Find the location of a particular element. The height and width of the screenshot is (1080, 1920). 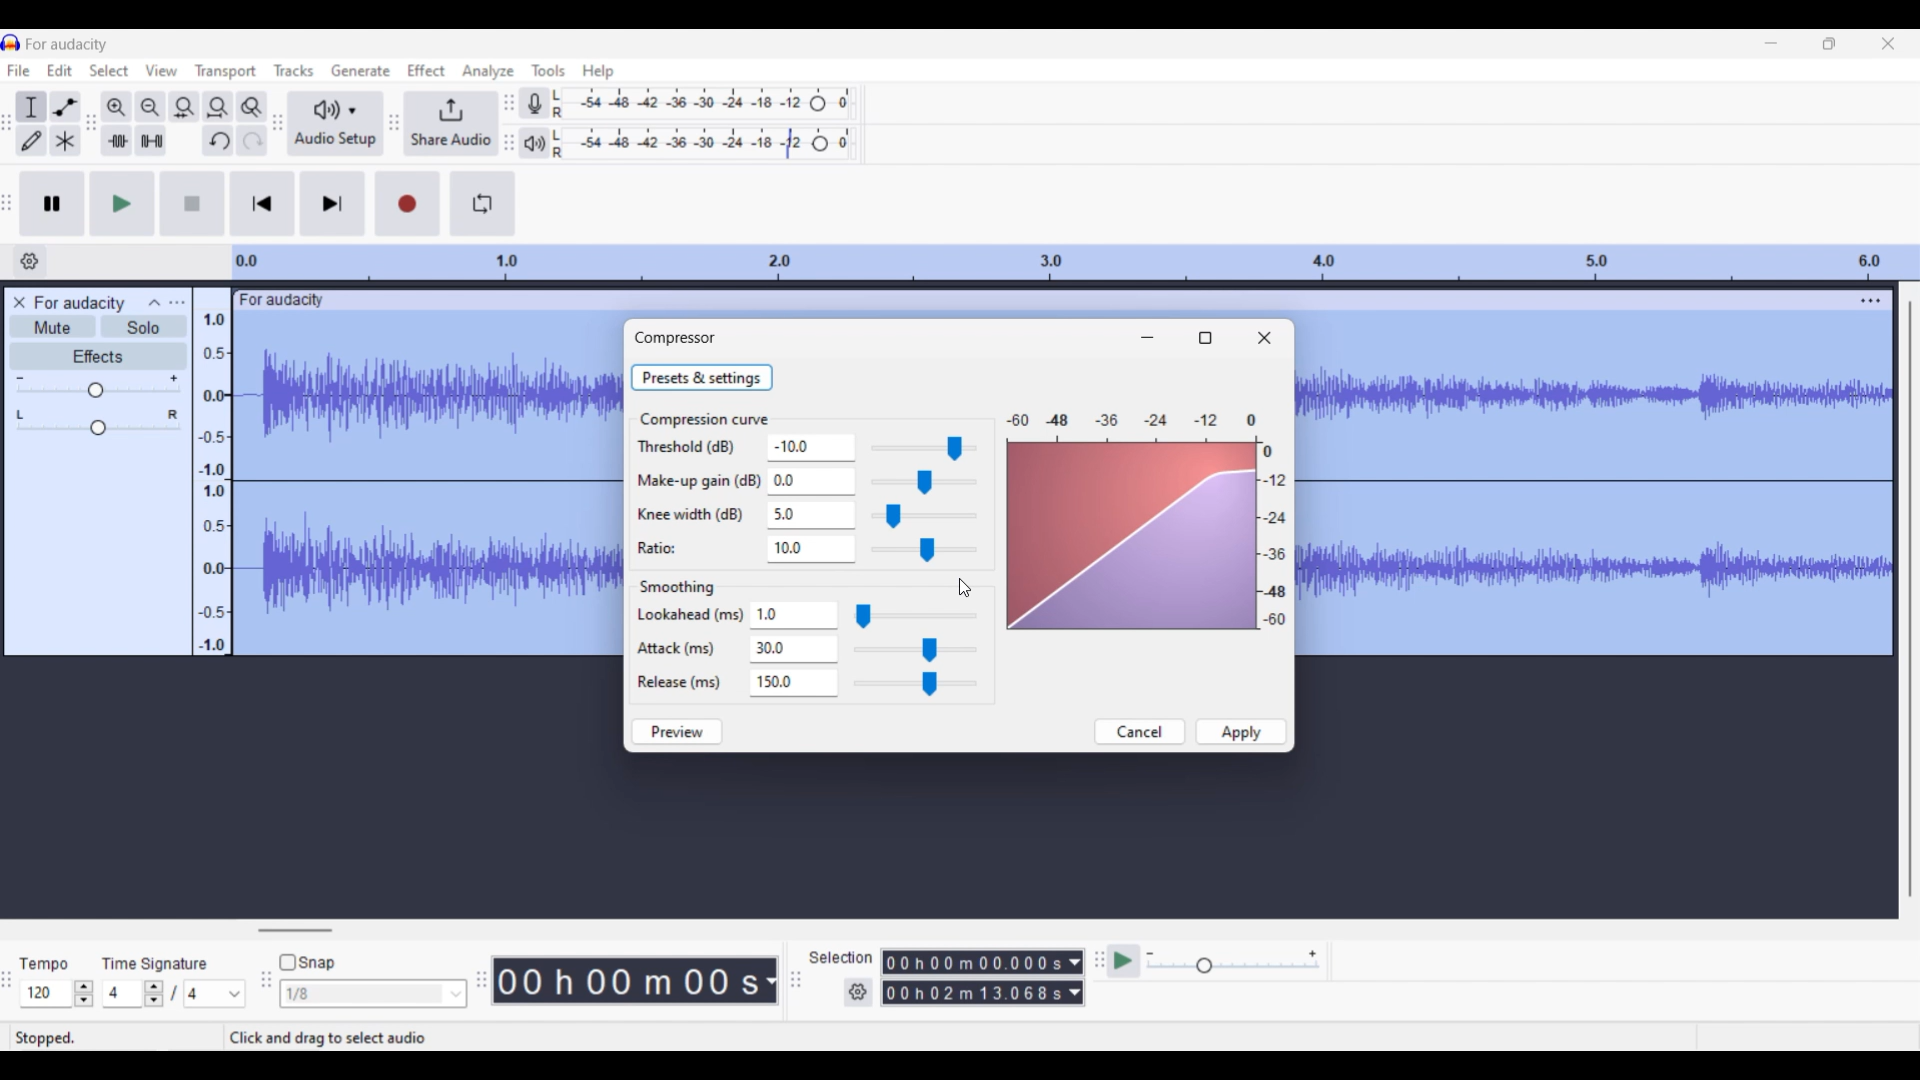

Time signature is located at coordinates (157, 963).